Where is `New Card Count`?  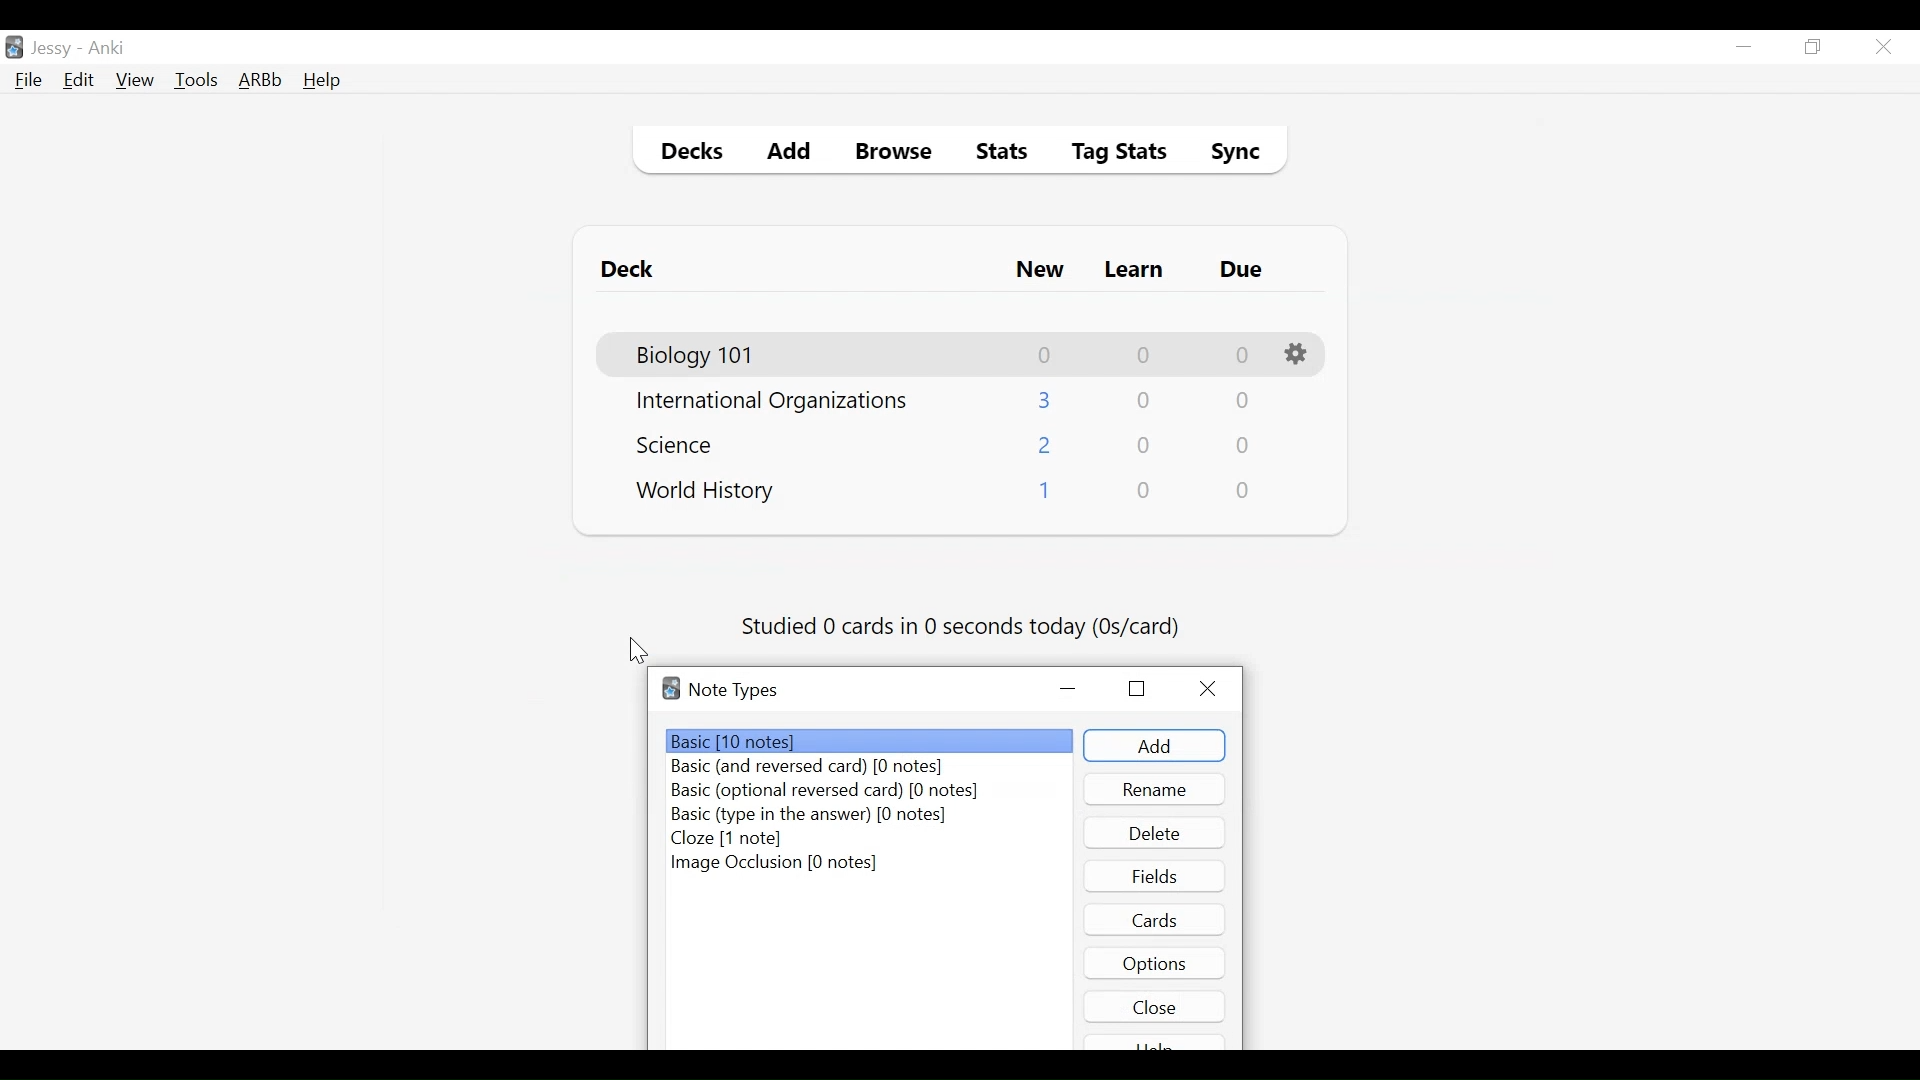 New Card Count is located at coordinates (1046, 400).